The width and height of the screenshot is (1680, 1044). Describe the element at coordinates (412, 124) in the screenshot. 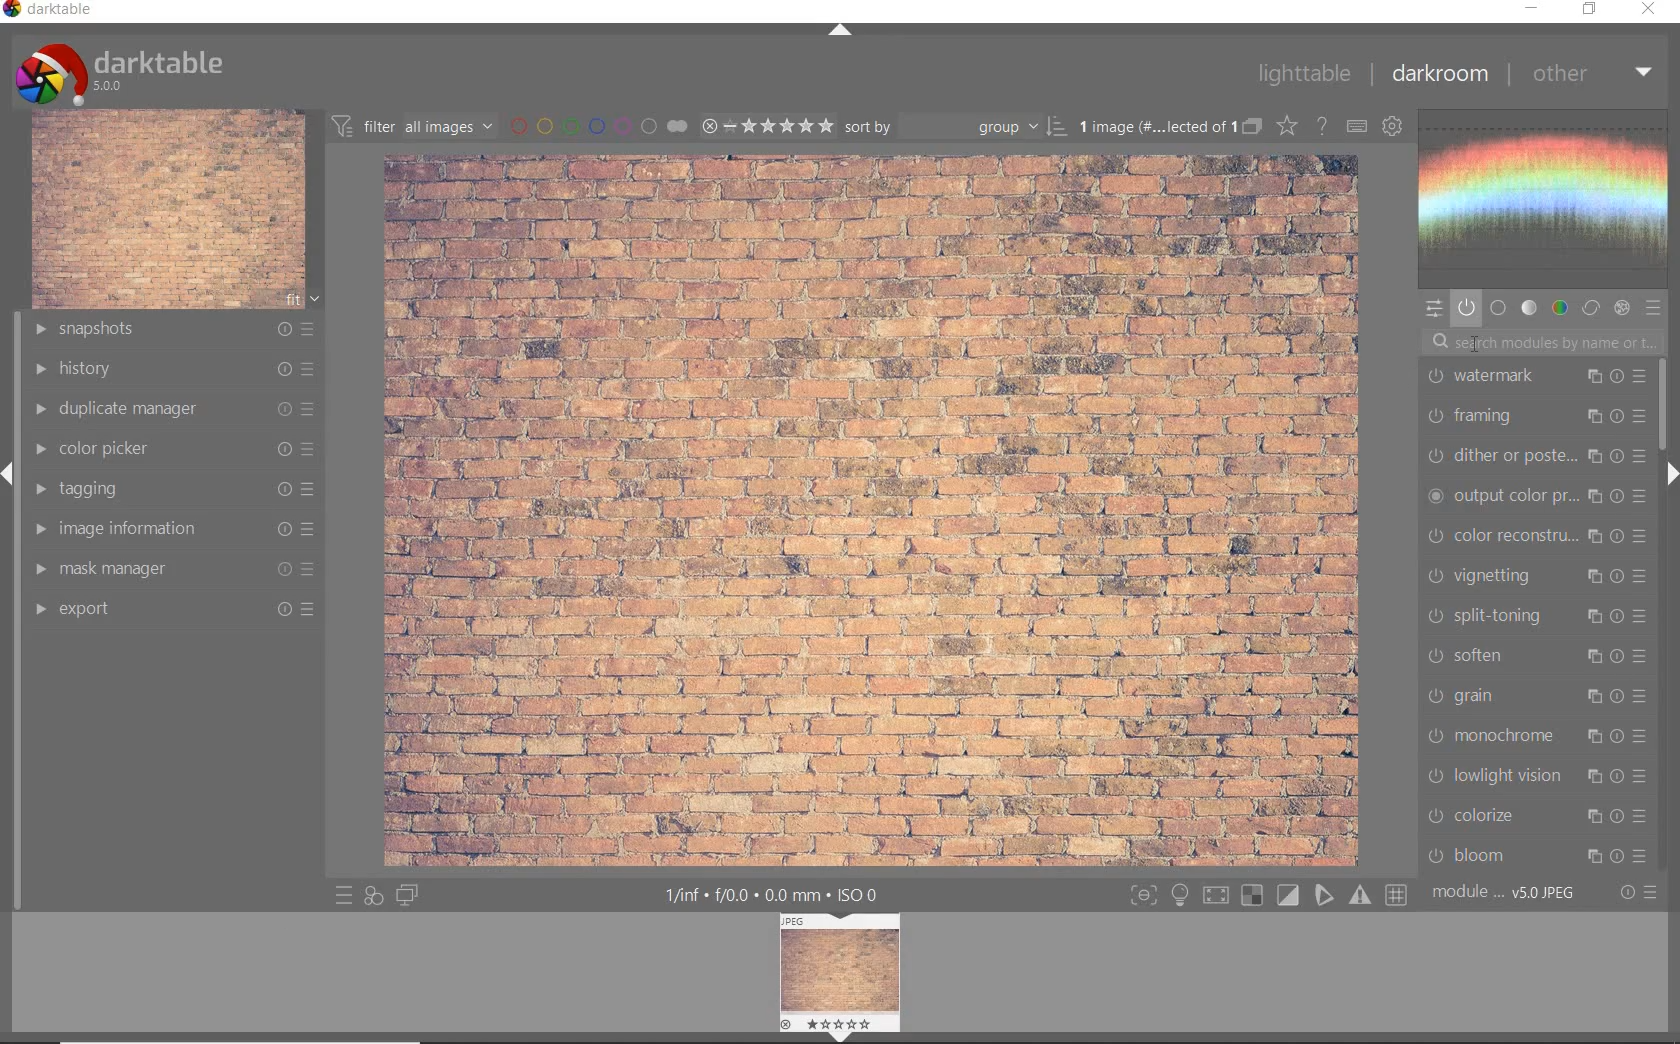

I see `filter all images` at that location.